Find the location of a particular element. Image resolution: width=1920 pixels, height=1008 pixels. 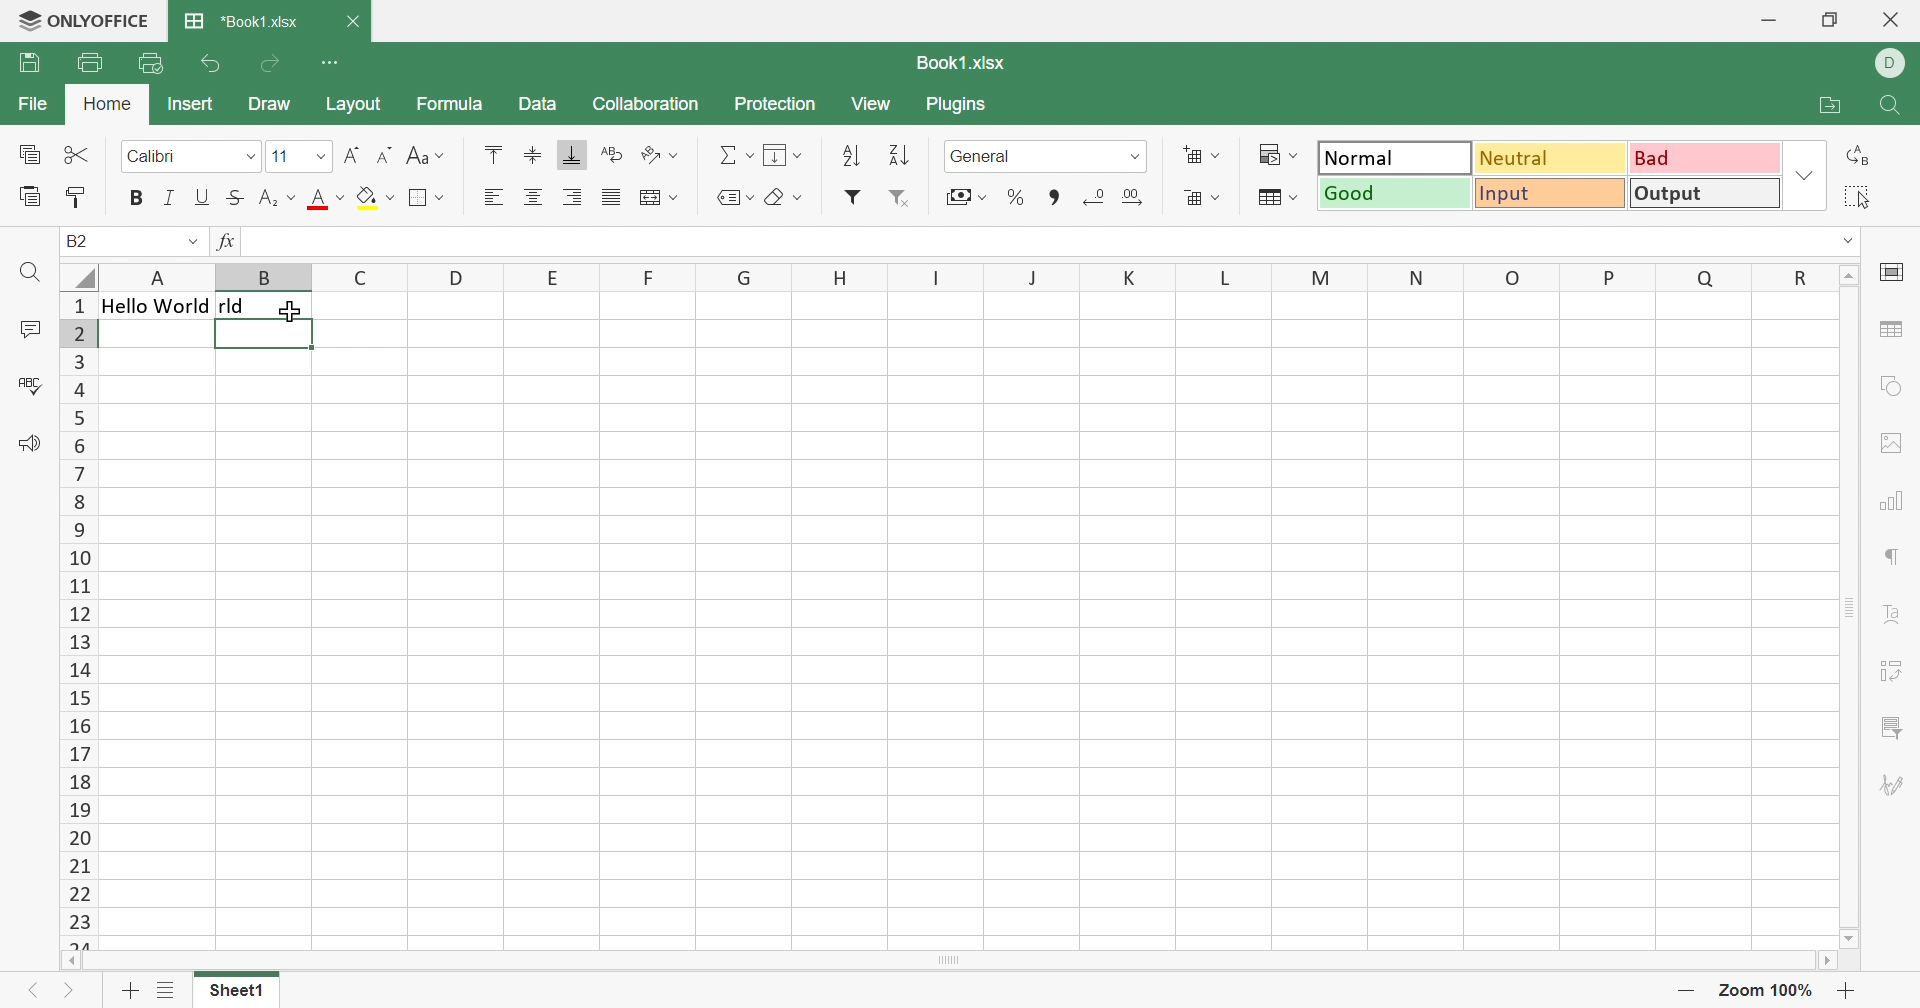

Conditional formatting is located at coordinates (1275, 153).